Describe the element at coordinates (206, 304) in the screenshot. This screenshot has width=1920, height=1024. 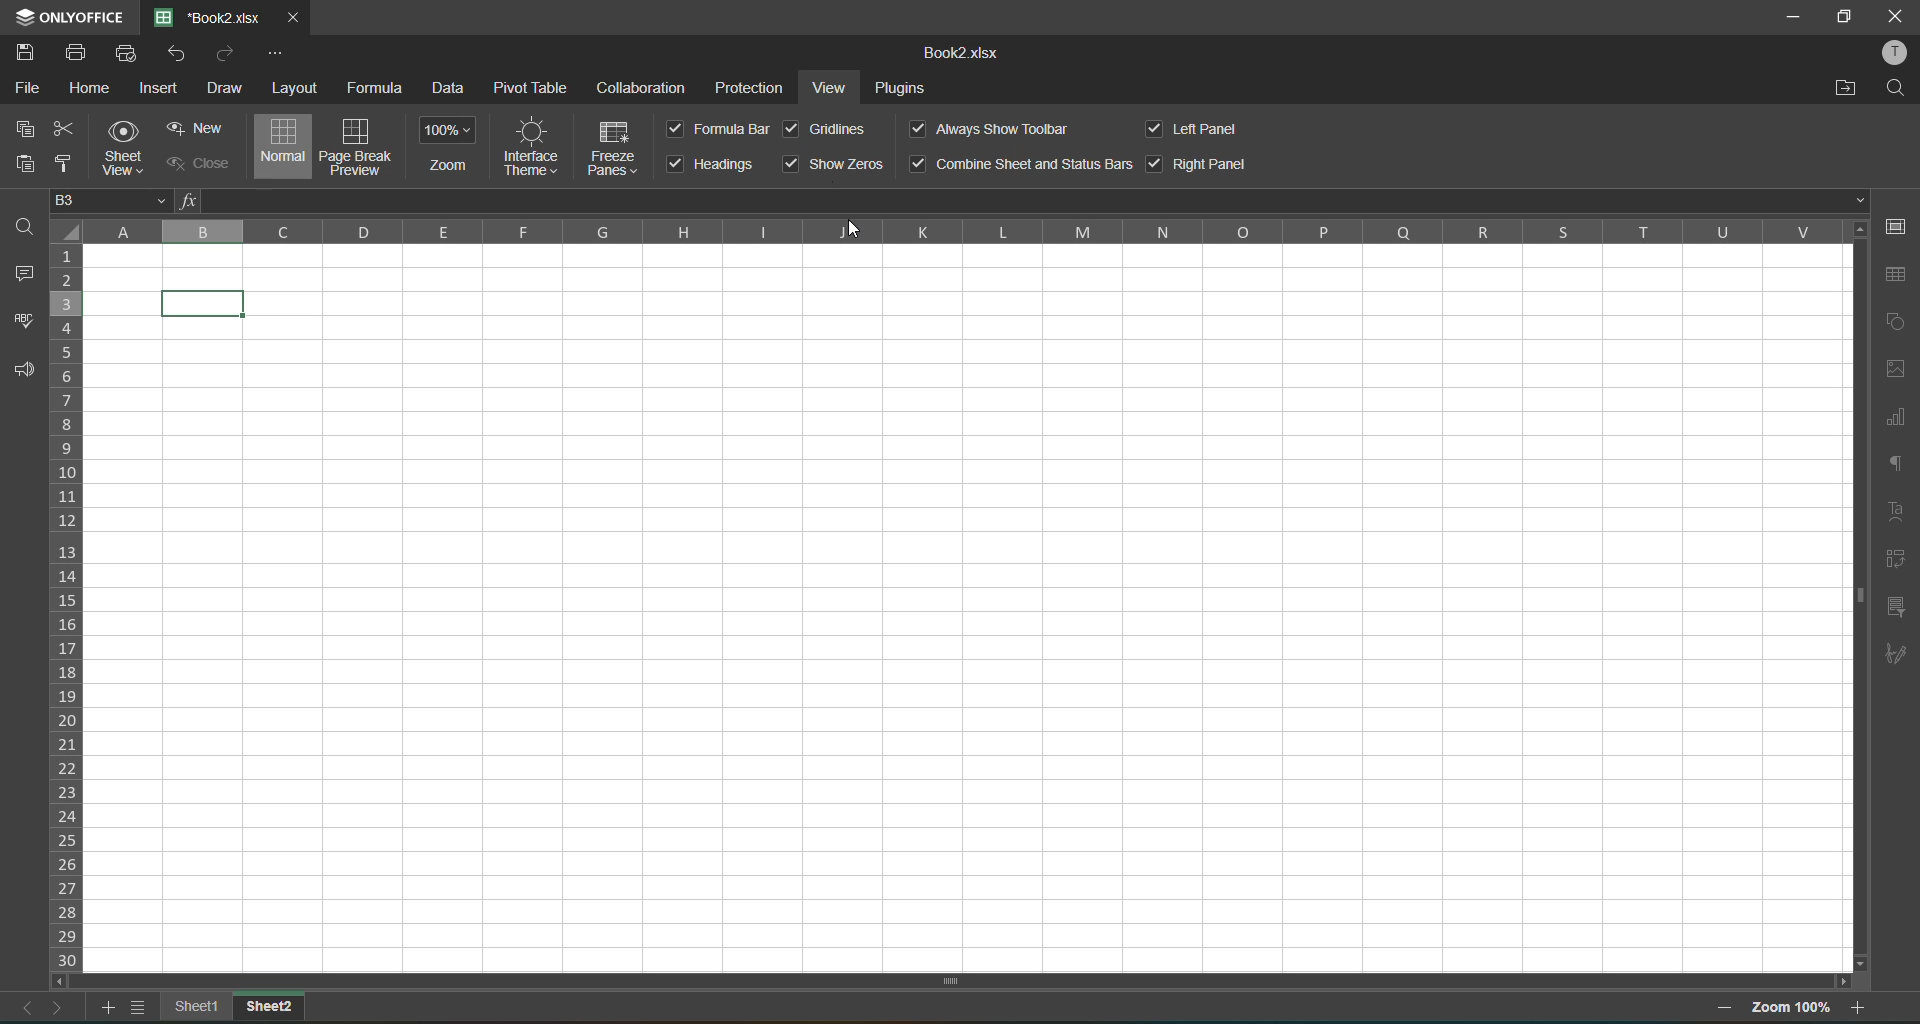
I see `cell` at that location.